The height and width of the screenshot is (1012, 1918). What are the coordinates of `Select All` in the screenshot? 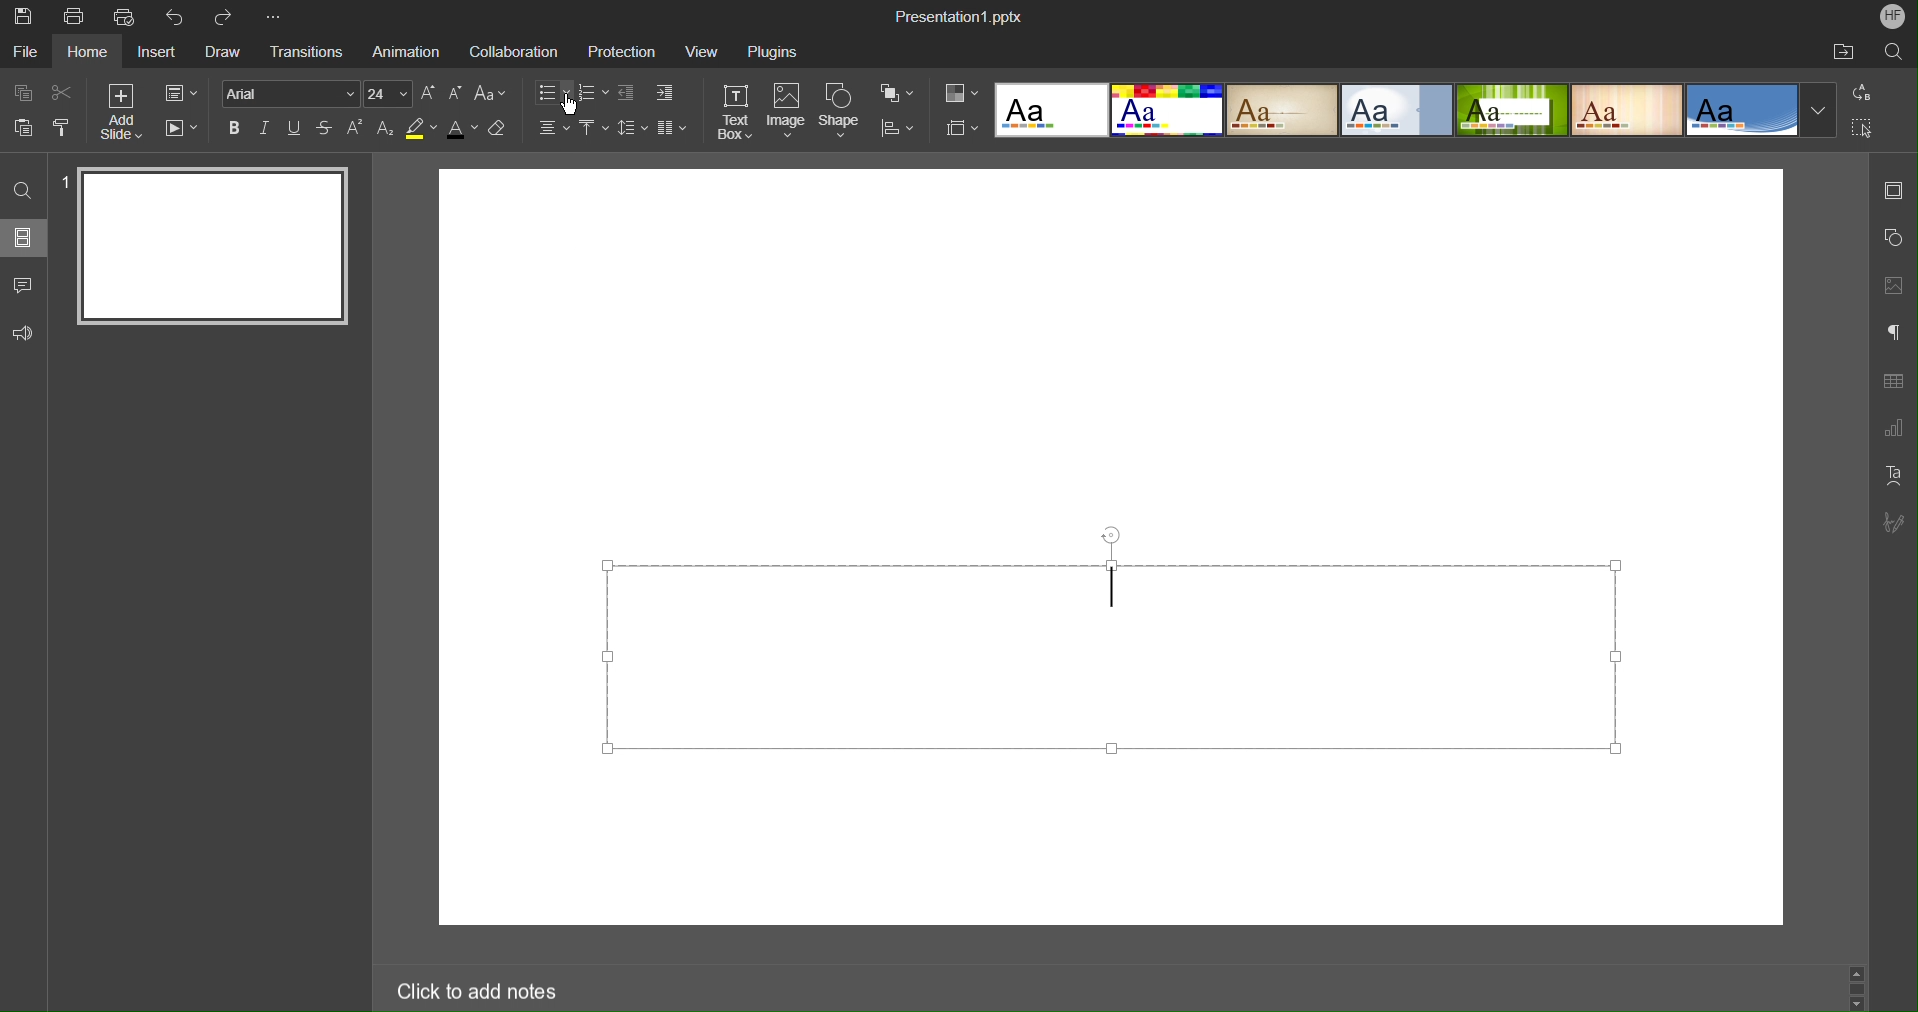 It's located at (1865, 127).